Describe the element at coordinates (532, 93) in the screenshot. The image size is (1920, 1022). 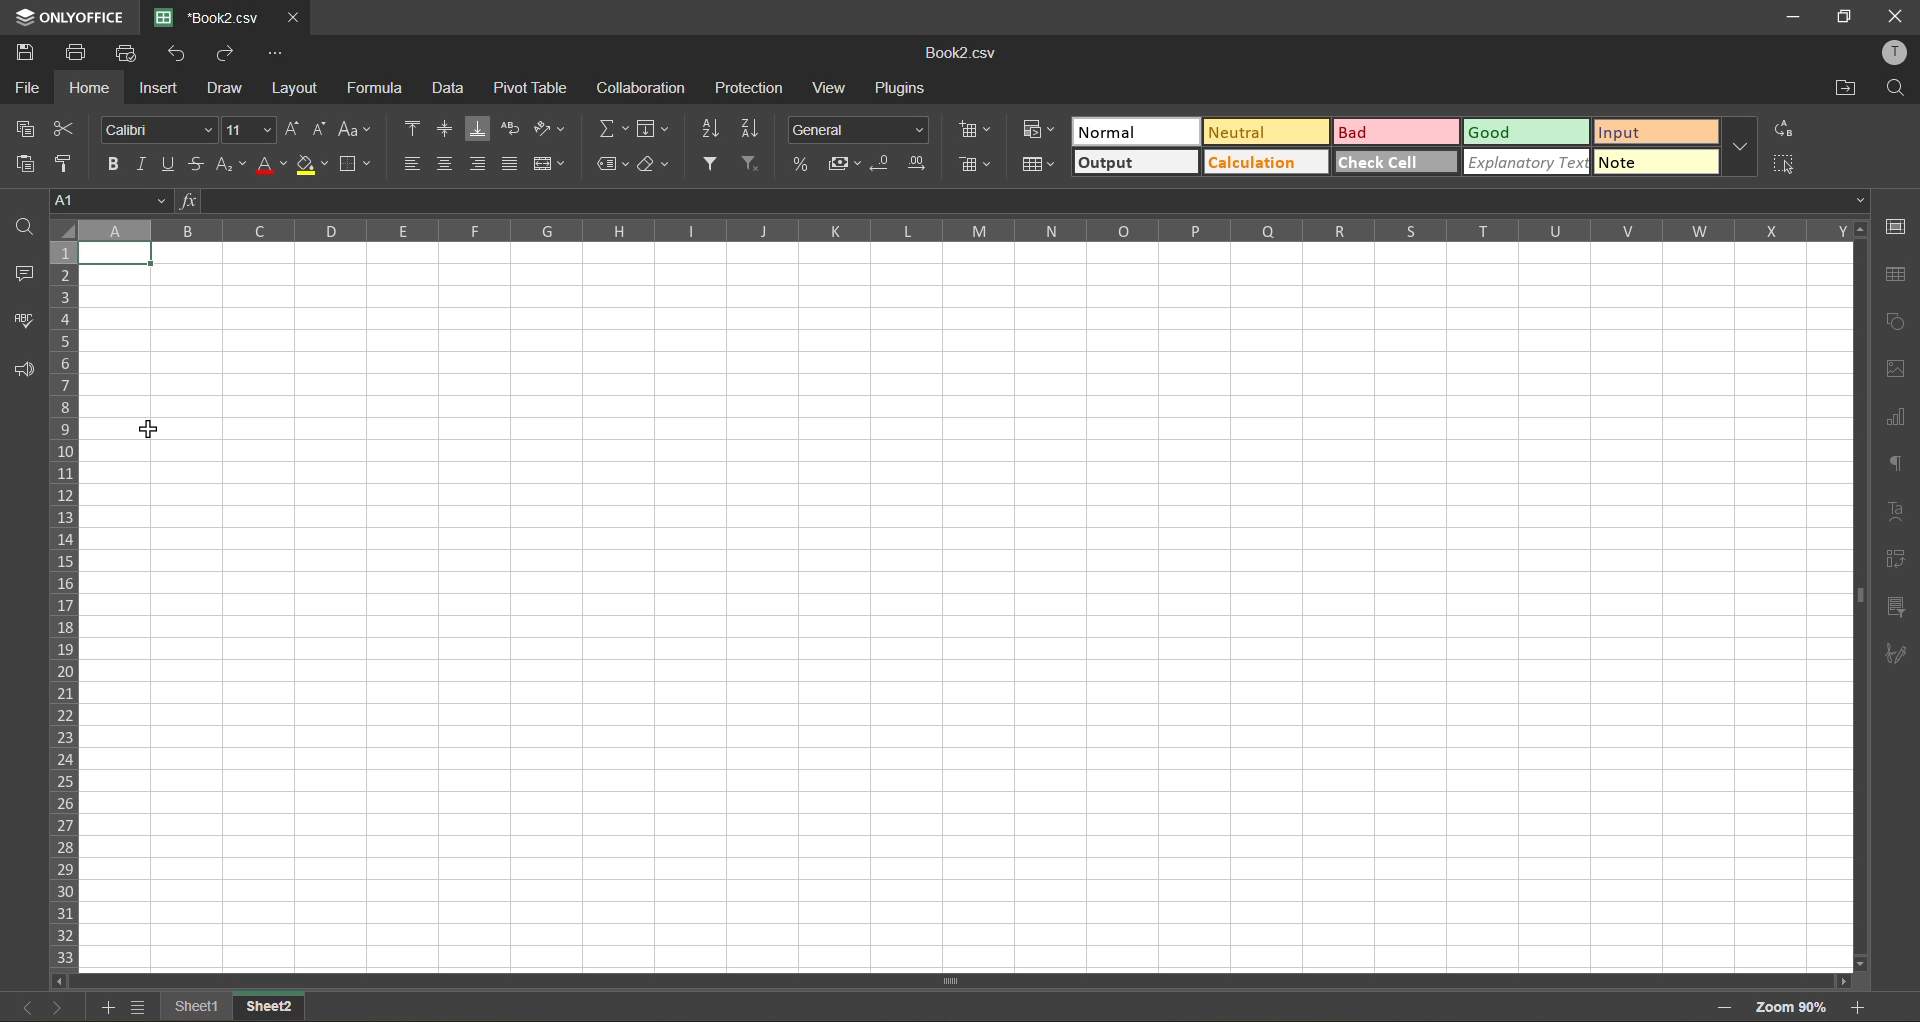
I see `pivot table` at that location.